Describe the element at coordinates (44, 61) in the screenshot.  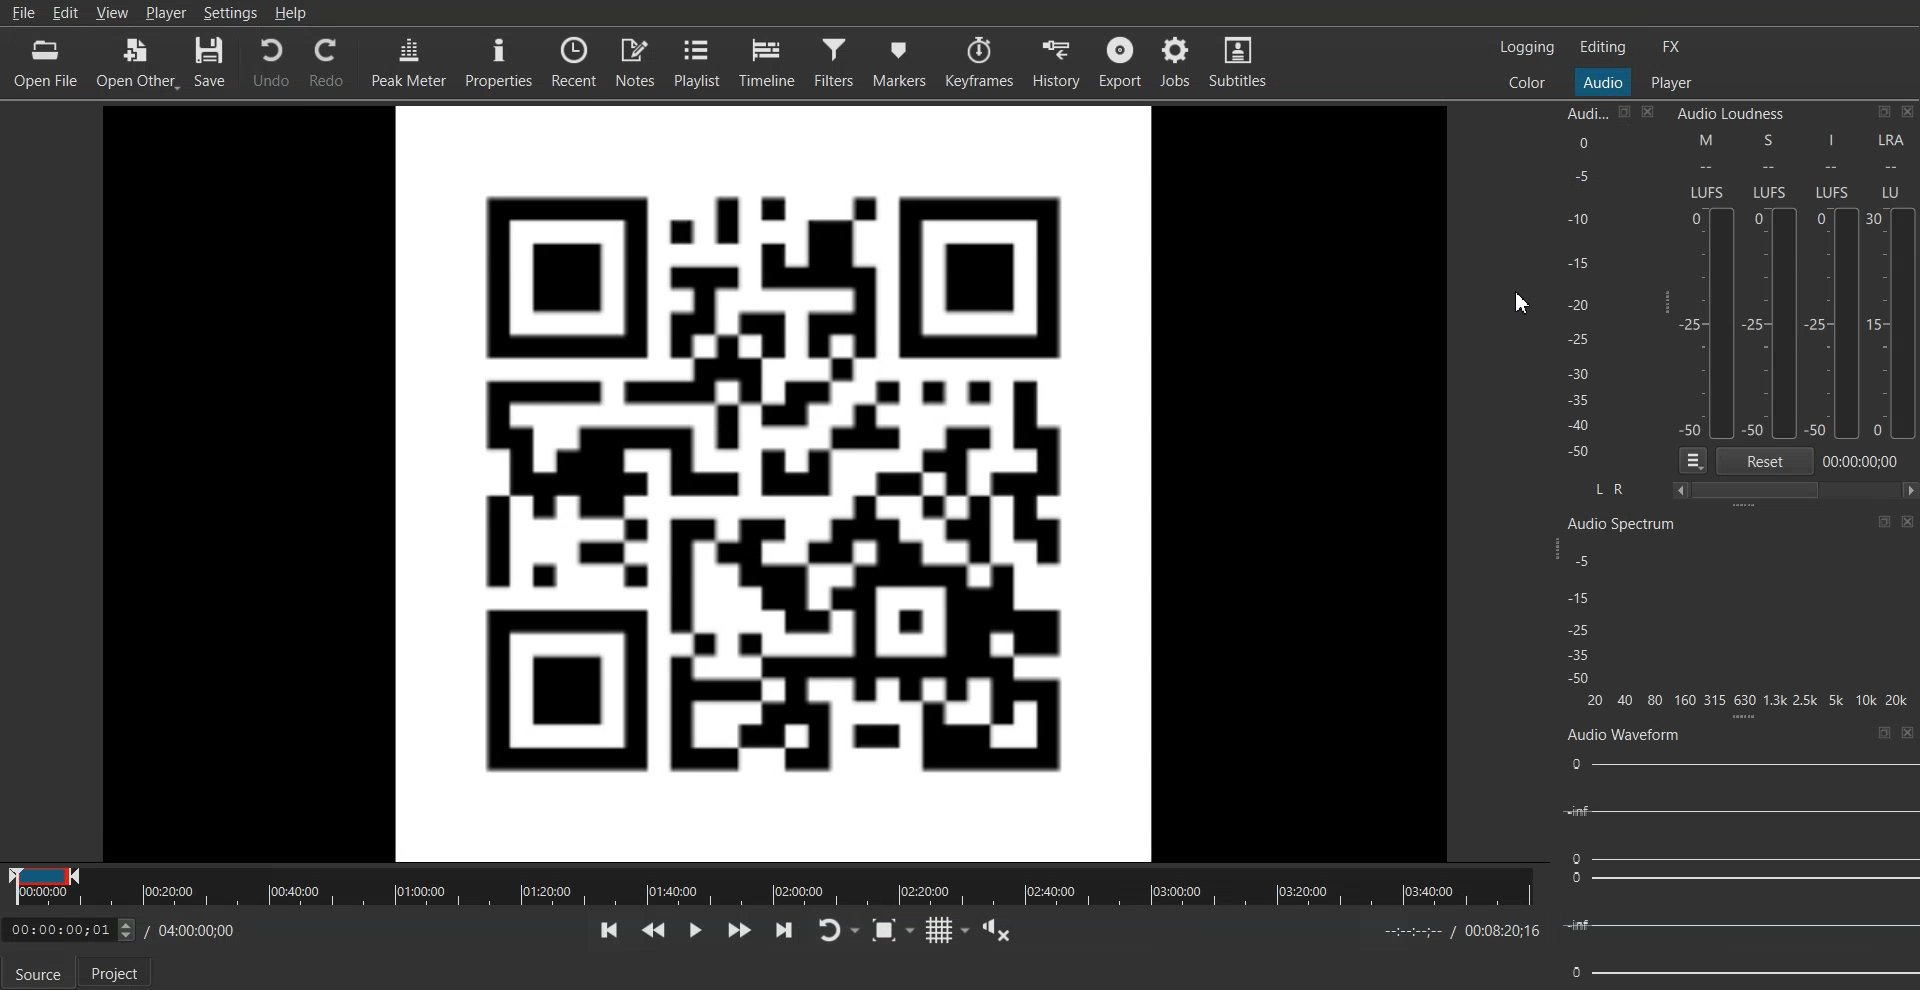
I see `Open File` at that location.